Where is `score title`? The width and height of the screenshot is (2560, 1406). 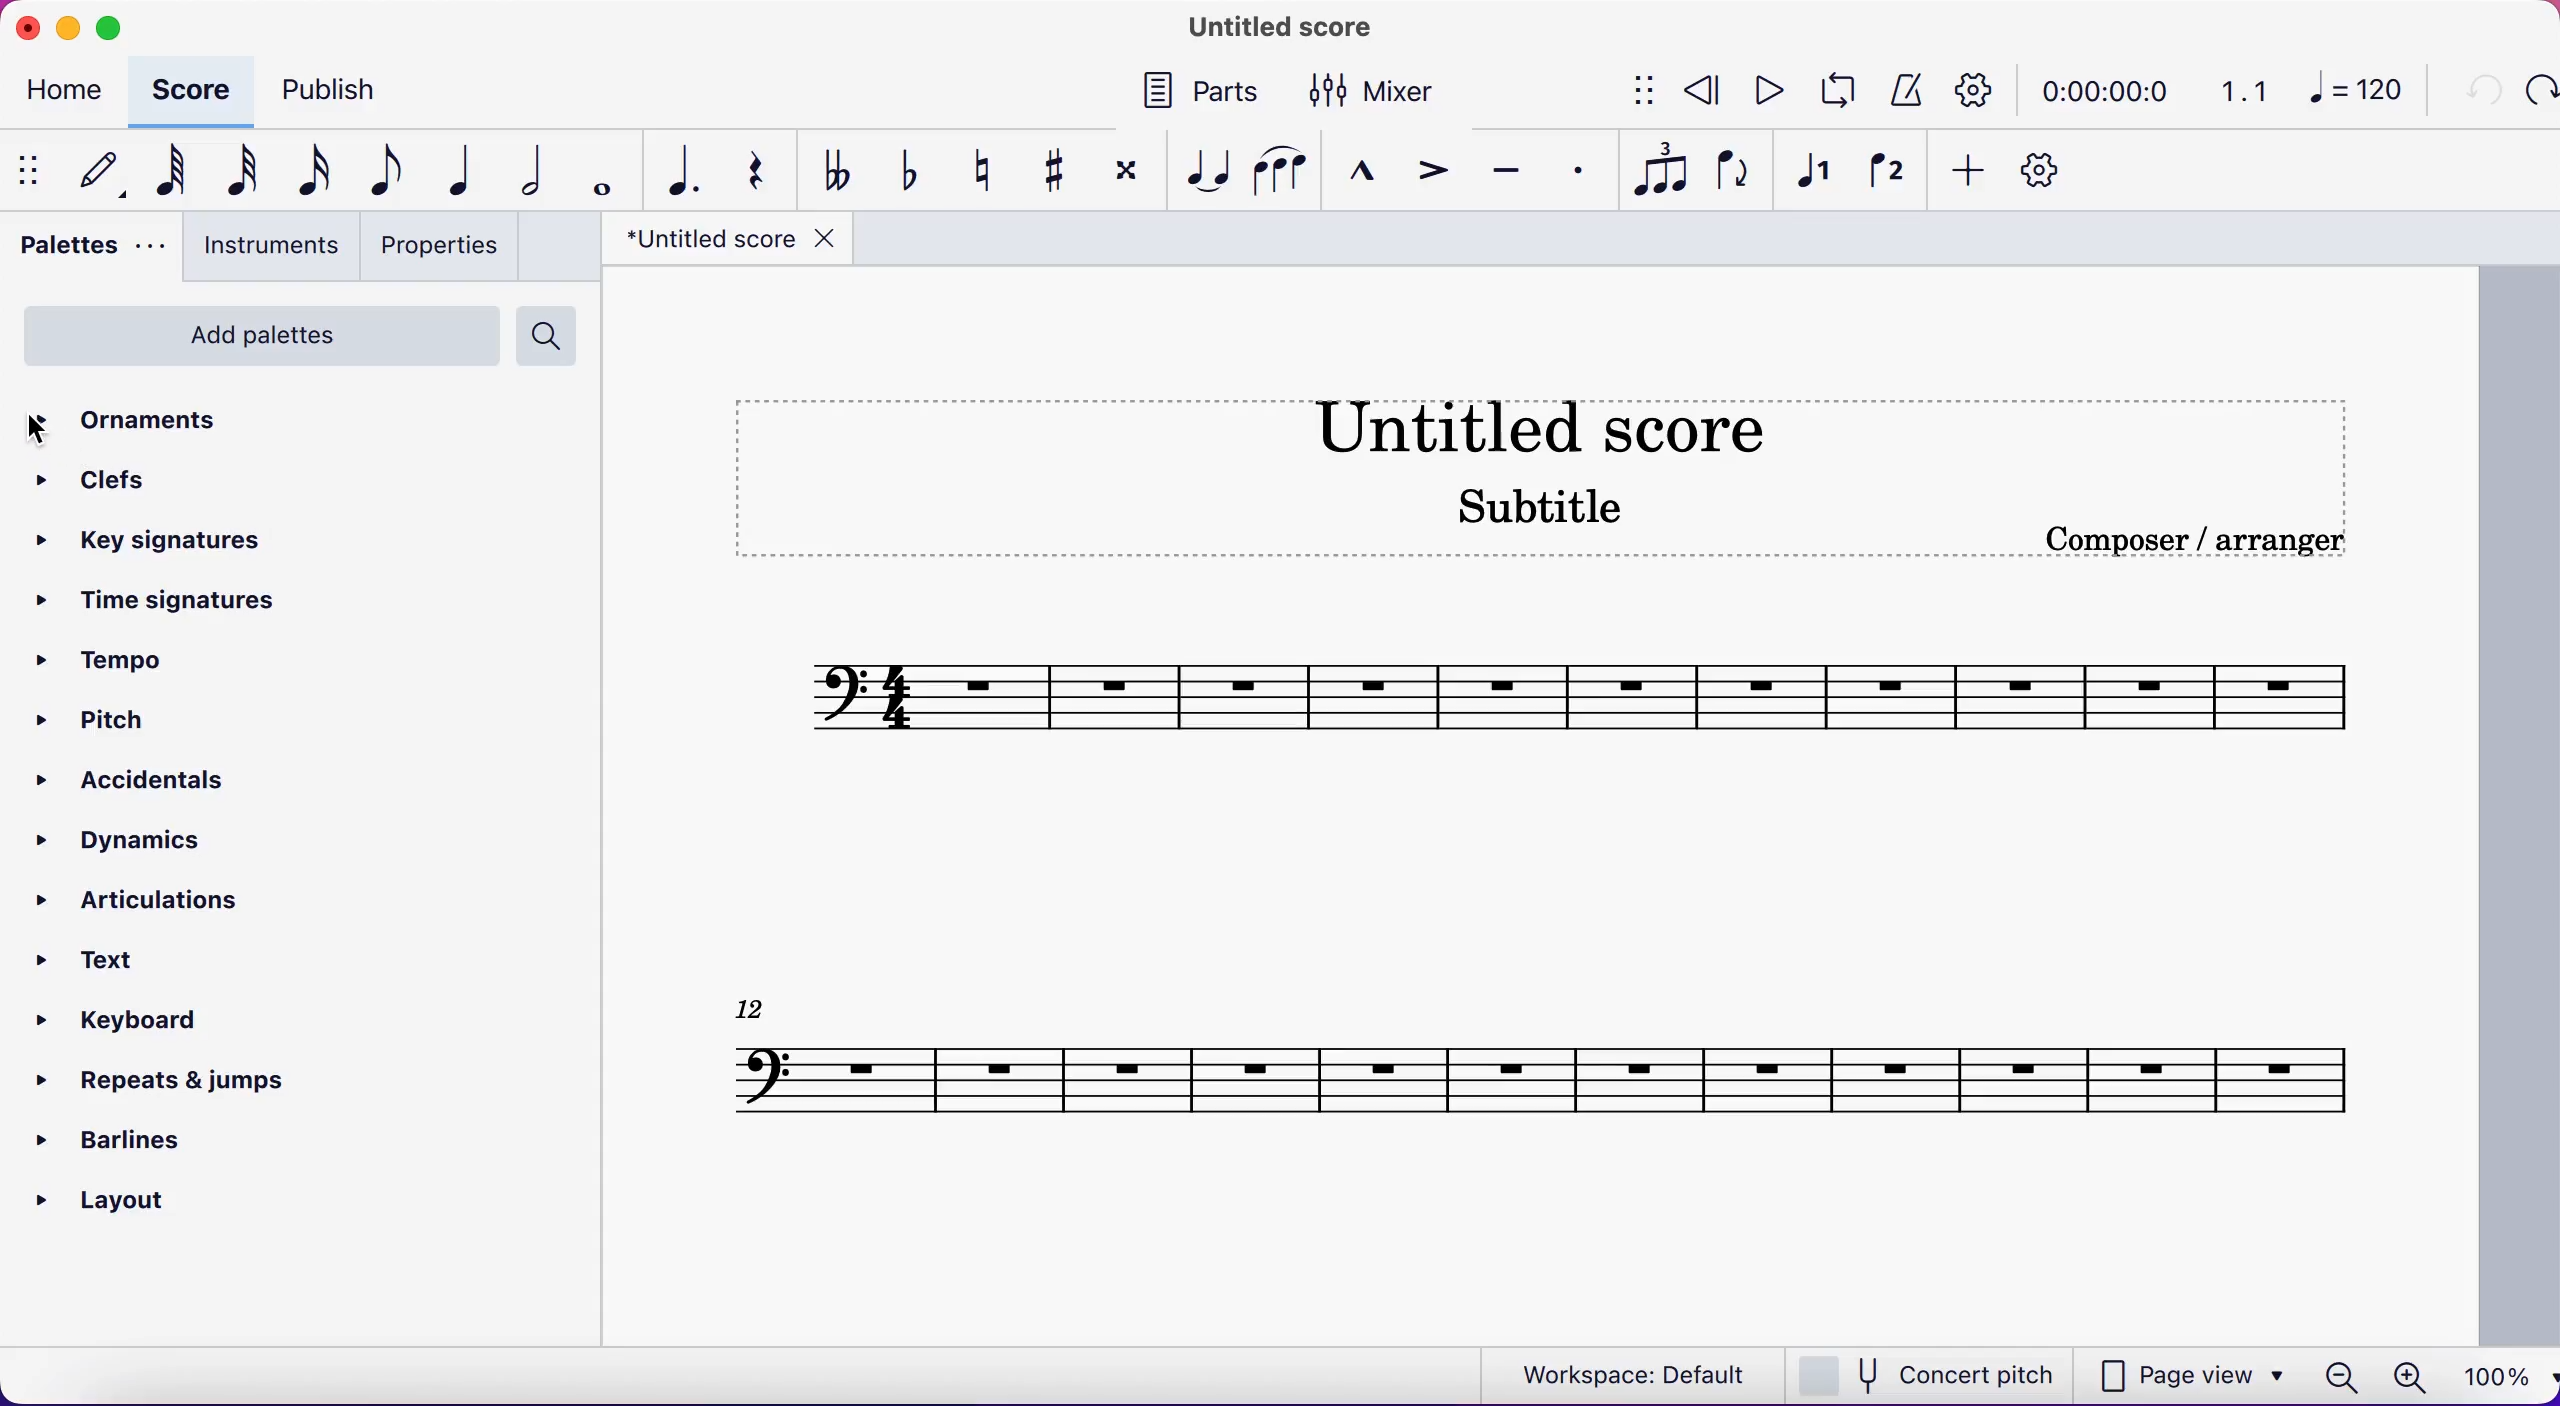
score title is located at coordinates (1569, 426).